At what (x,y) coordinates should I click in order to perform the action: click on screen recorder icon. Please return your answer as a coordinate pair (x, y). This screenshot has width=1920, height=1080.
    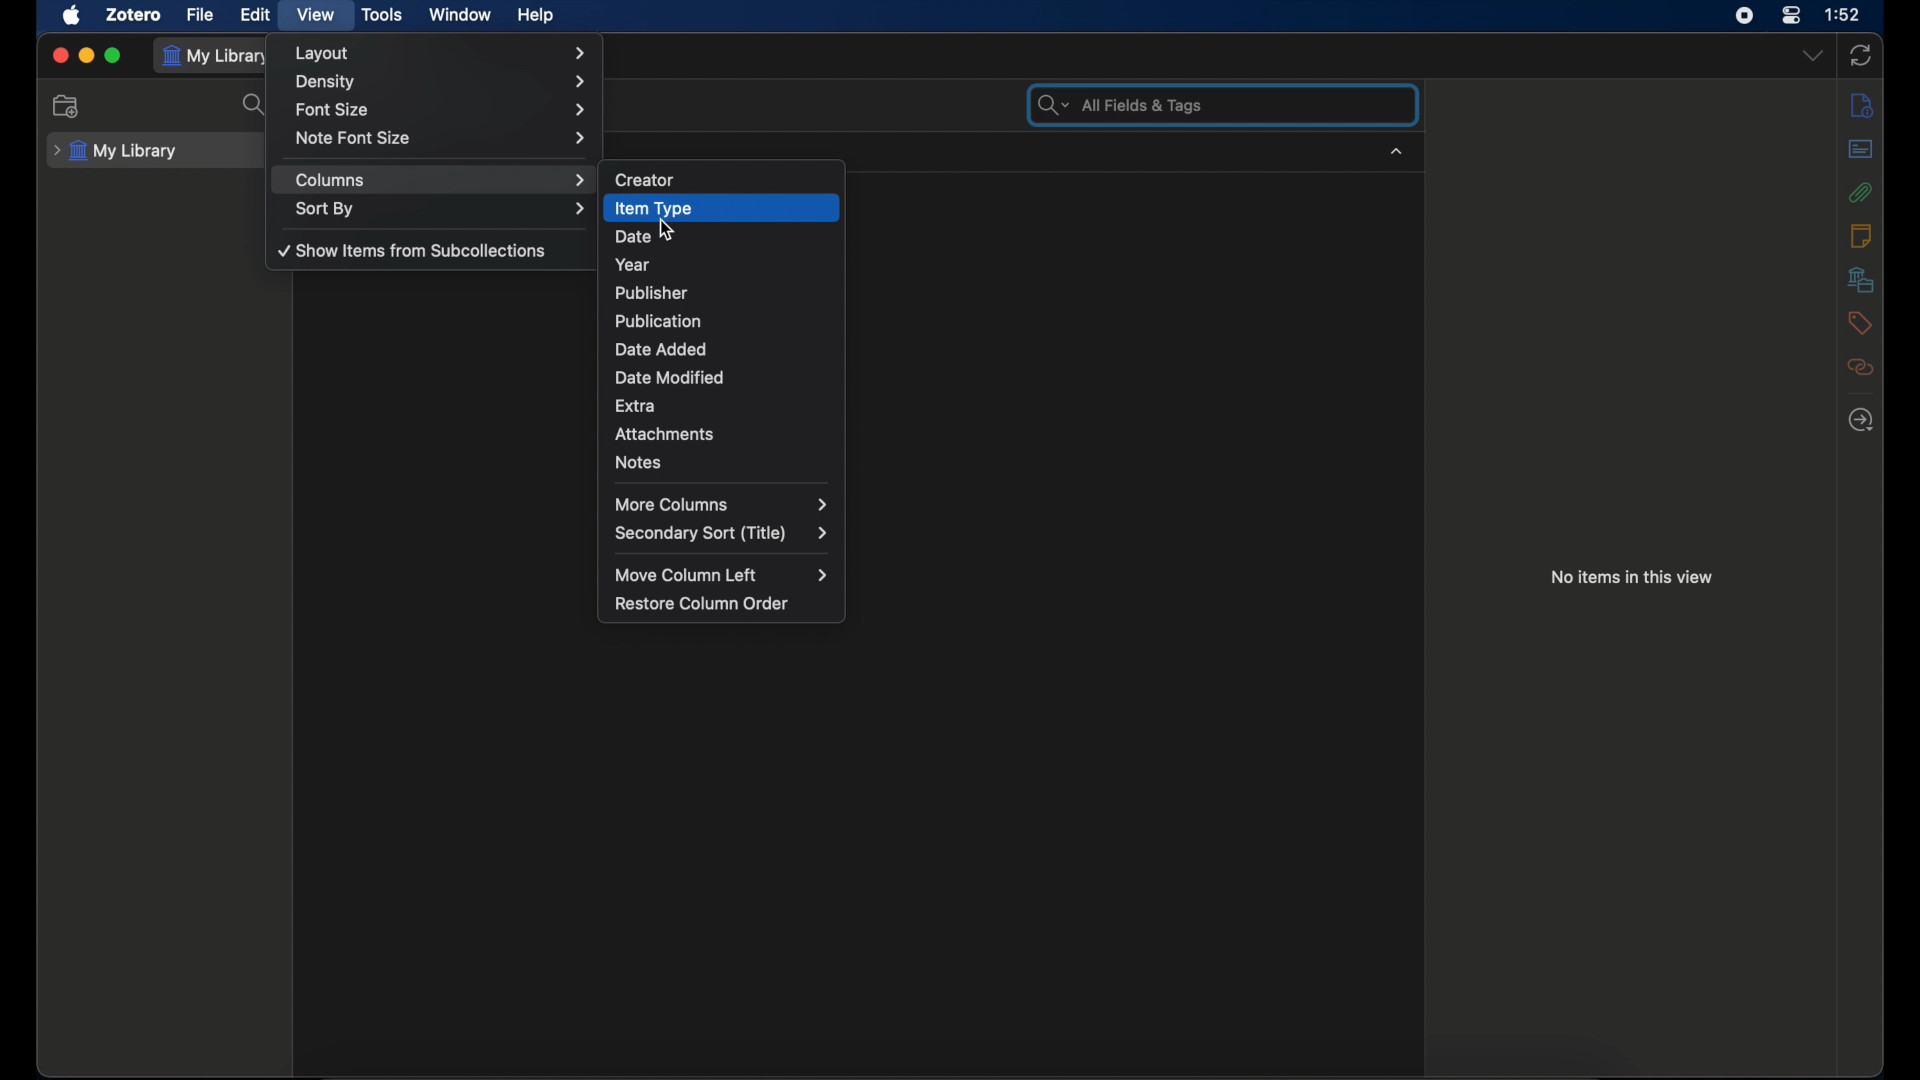
    Looking at the image, I should click on (1742, 16).